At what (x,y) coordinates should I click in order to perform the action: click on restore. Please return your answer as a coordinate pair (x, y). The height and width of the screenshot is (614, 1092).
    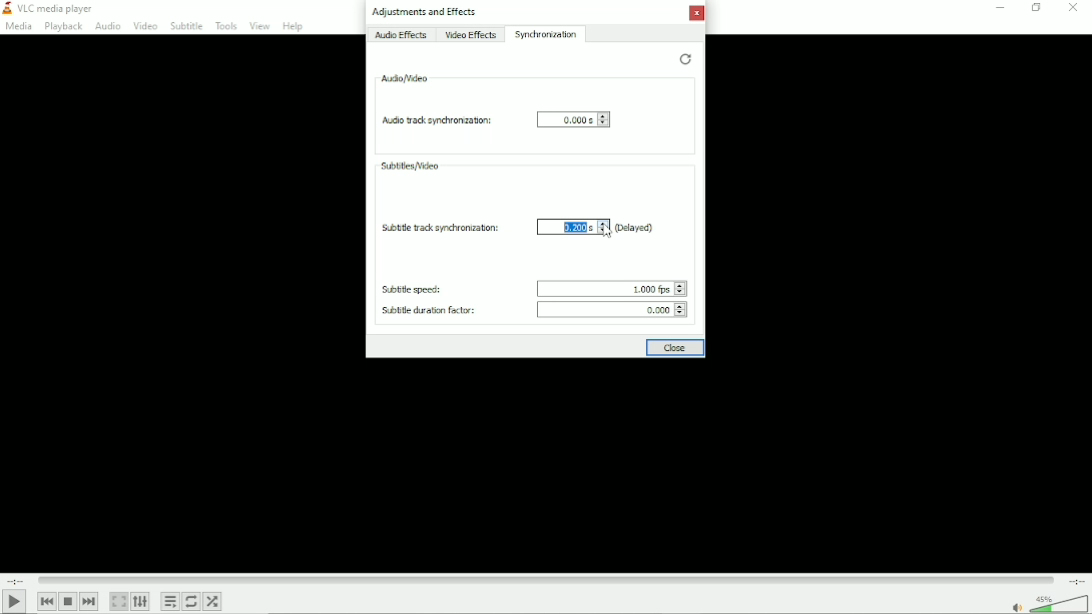
    Looking at the image, I should click on (684, 59).